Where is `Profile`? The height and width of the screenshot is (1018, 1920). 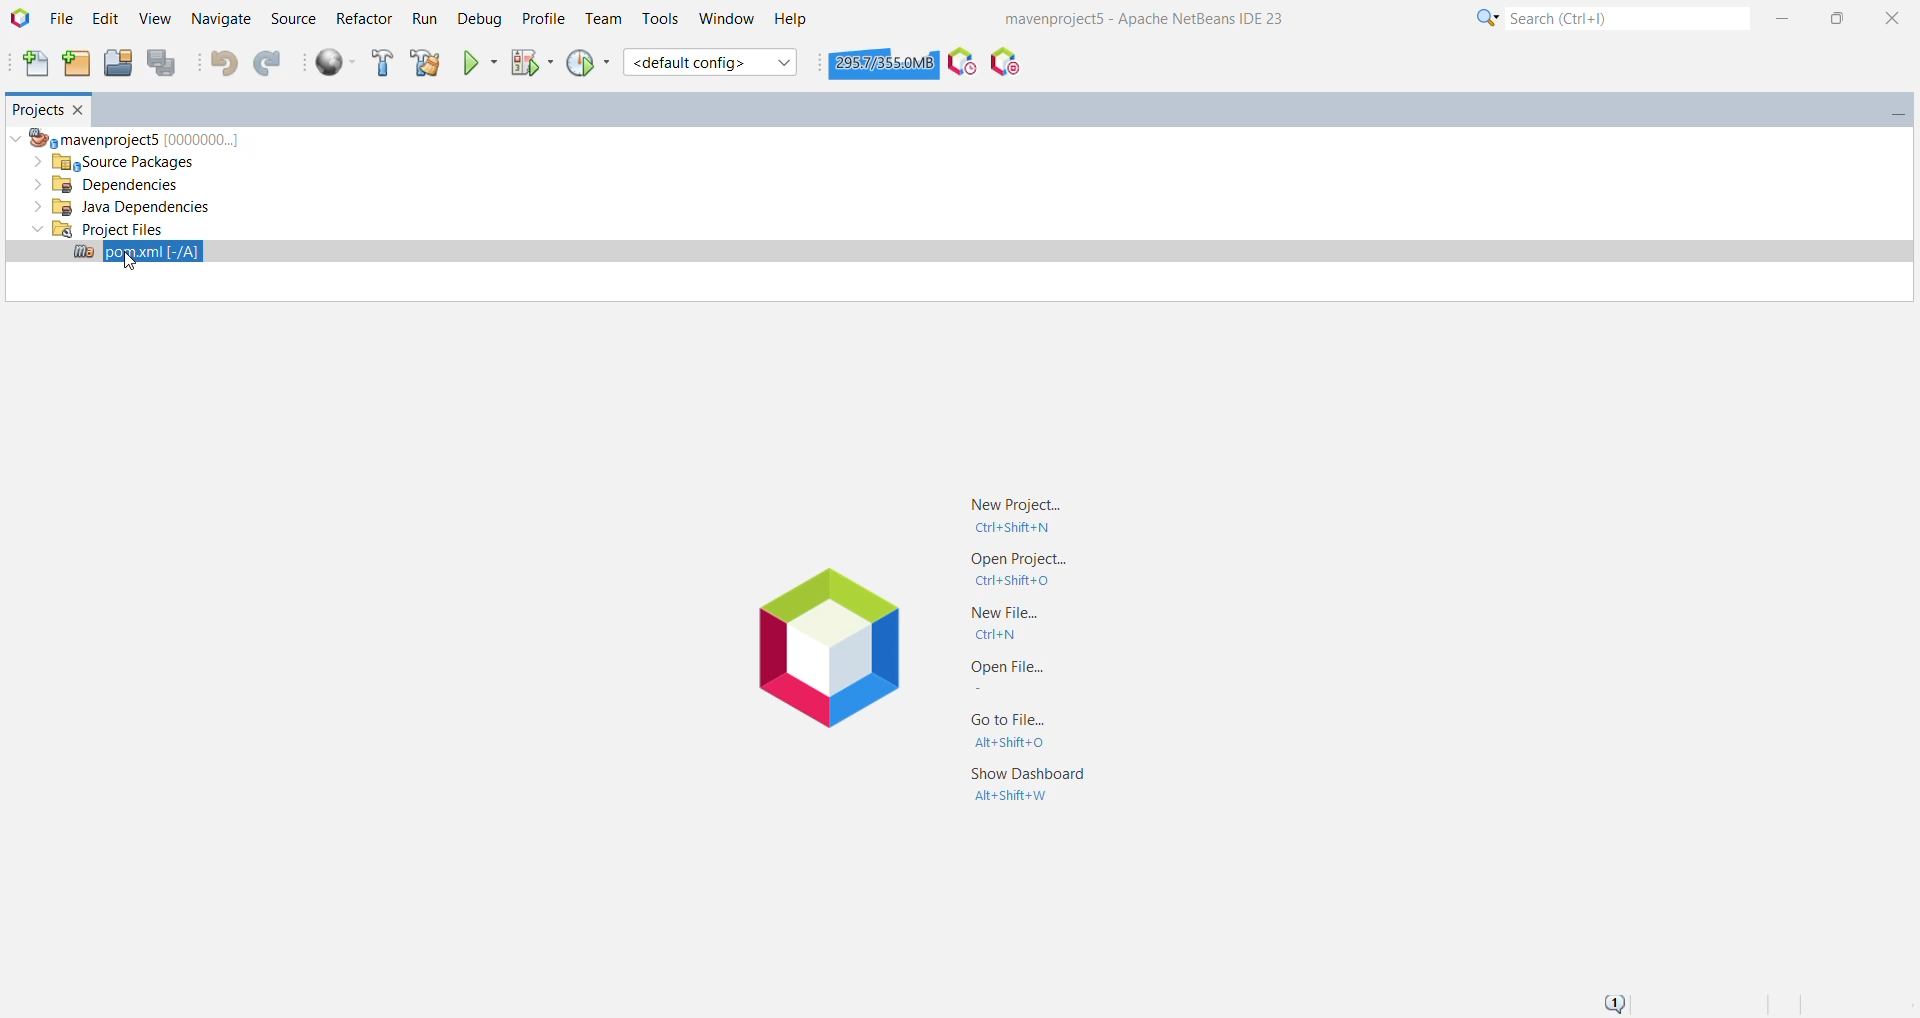
Profile is located at coordinates (541, 19).